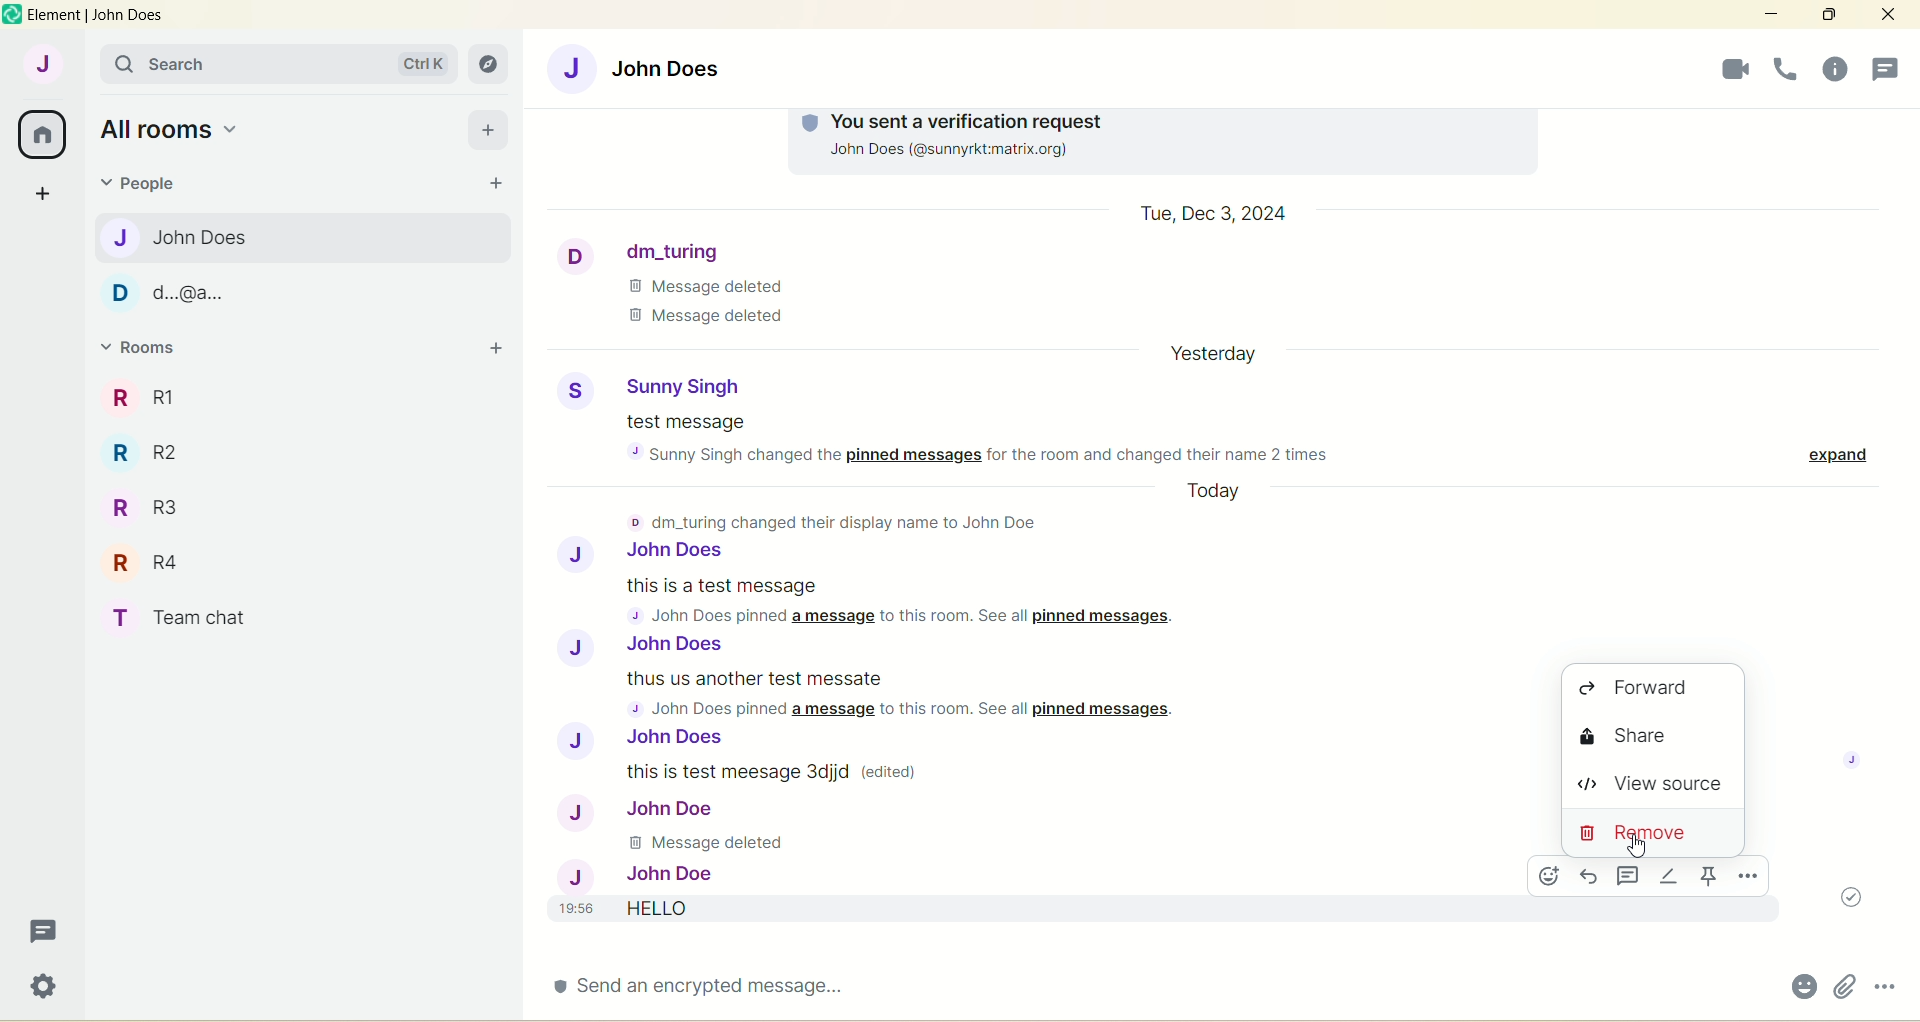 The height and width of the screenshot is (1022, 1920). I want to click on threads, so click(1630, 879).